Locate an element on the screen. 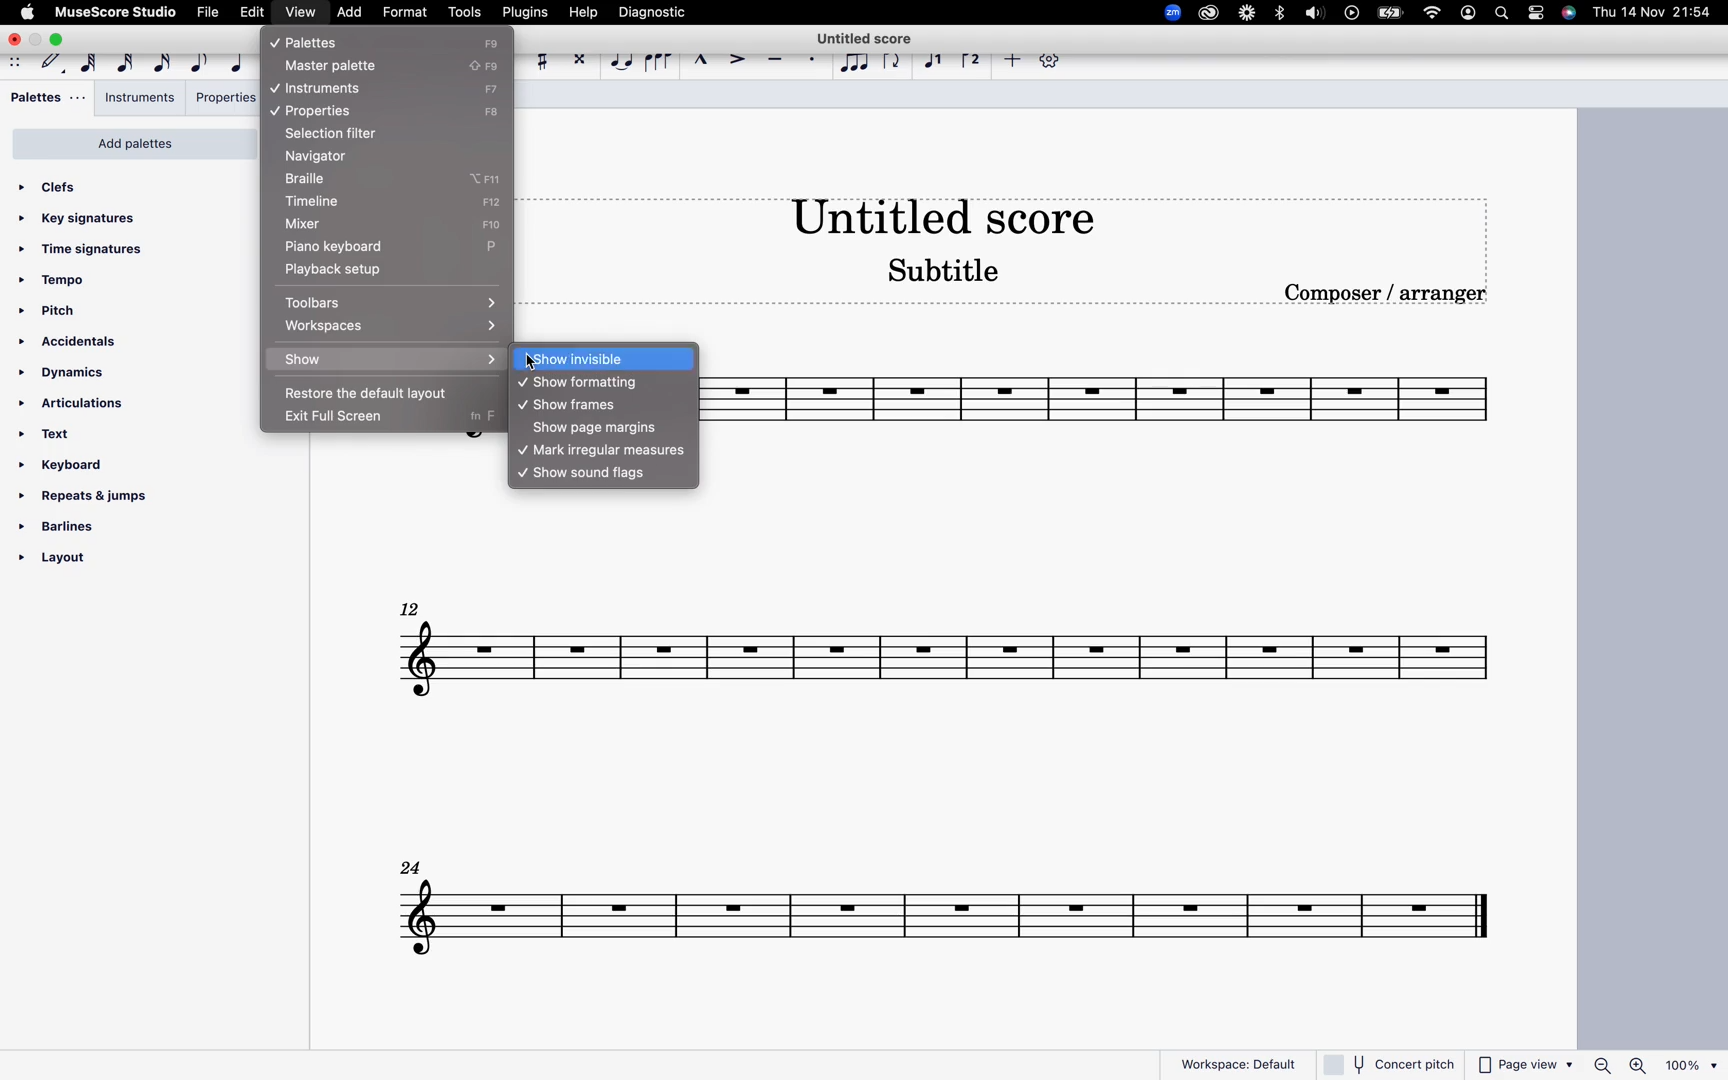 The height and width of the screenshot is (1080, 1728). F12 is located at coordinates (498, 204).